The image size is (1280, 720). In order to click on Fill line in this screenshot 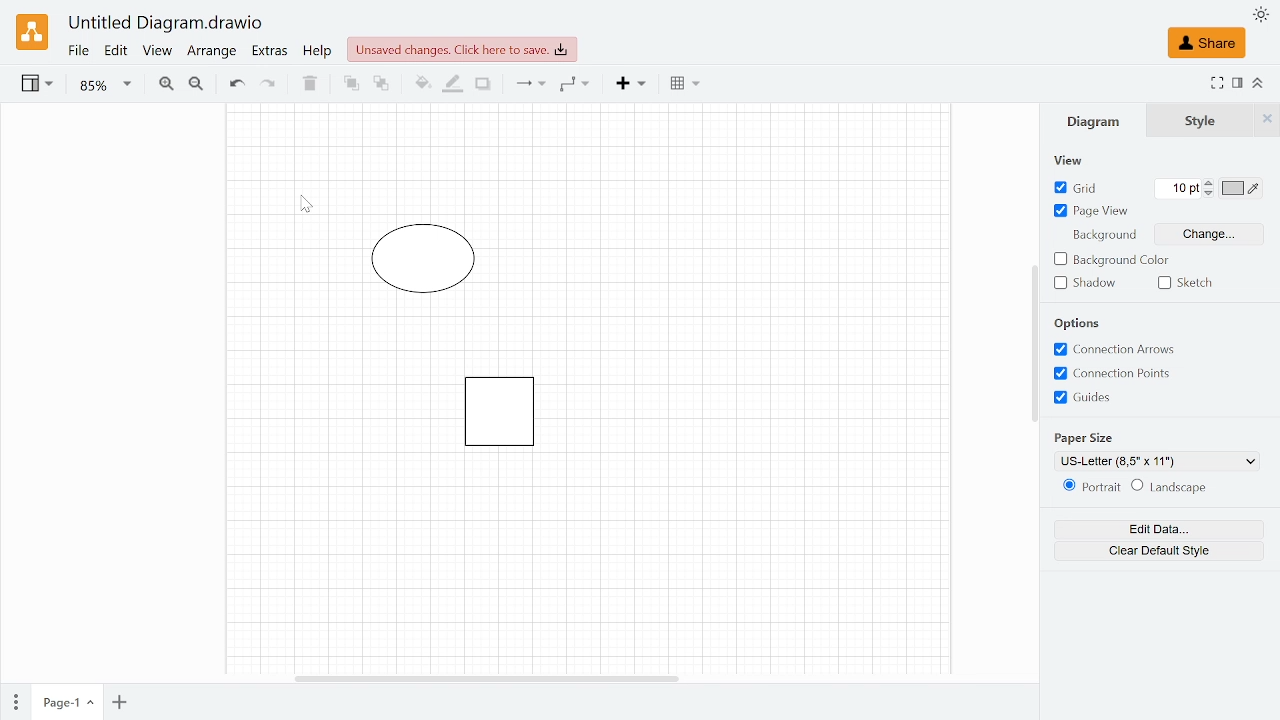, I will do `click(450, 85)`.